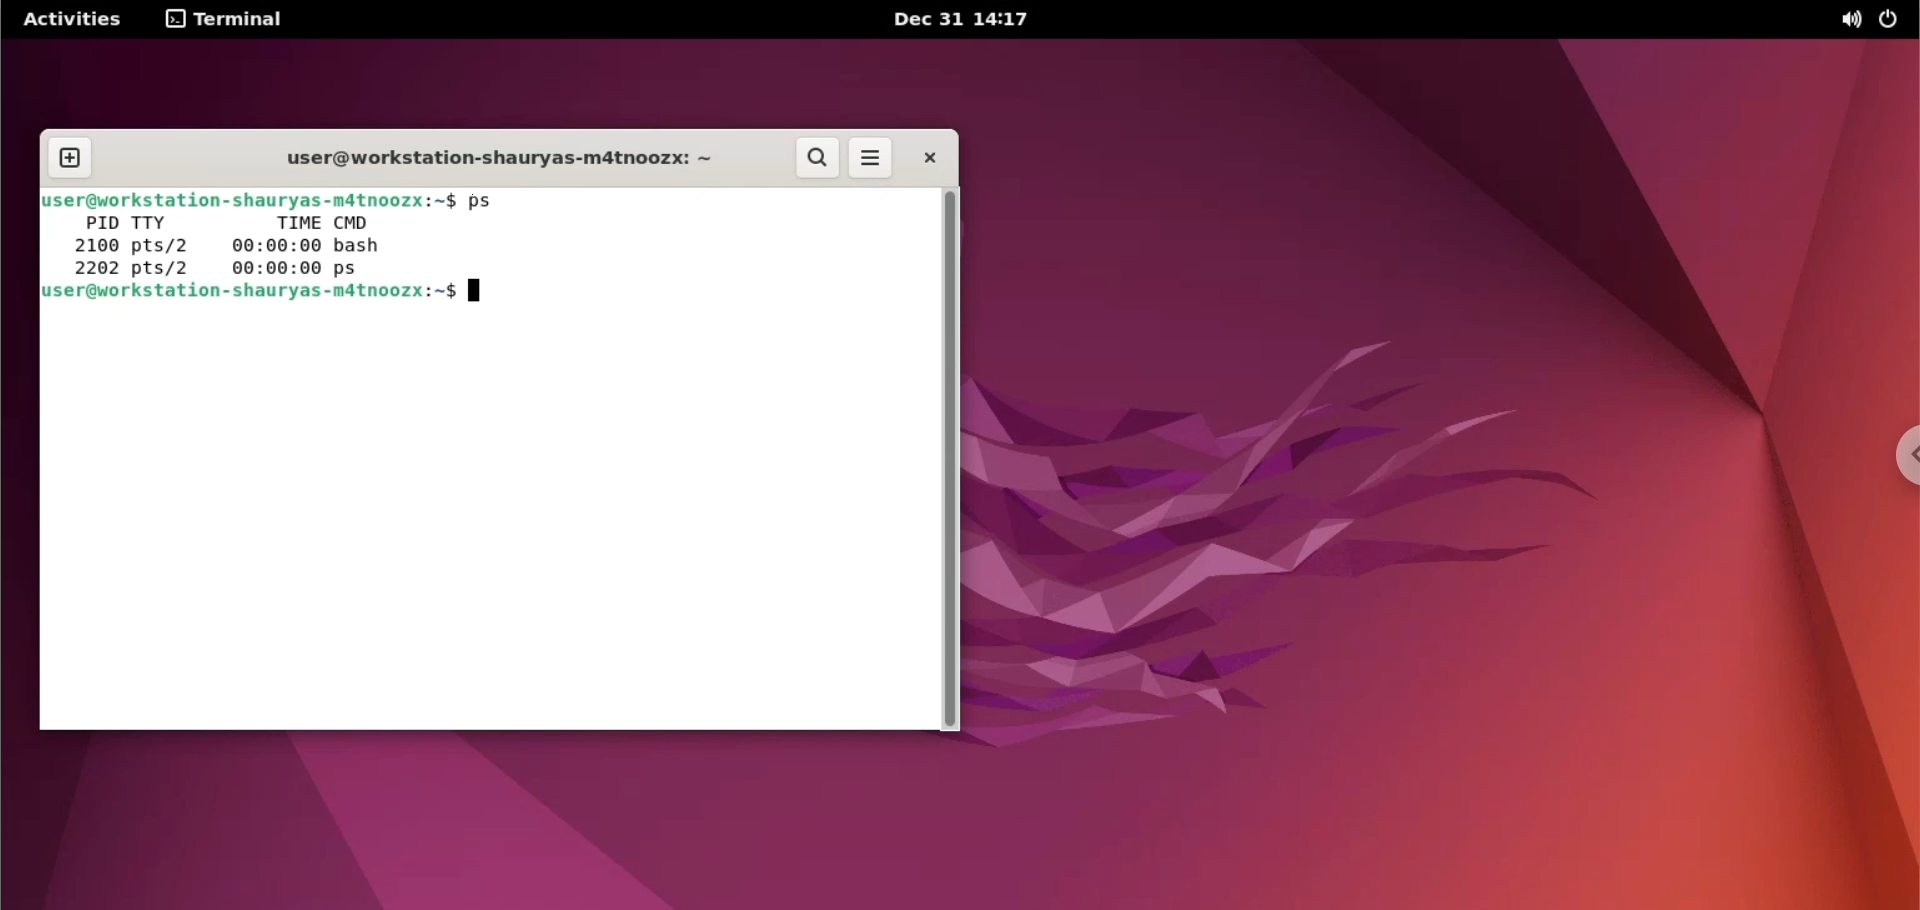 This screenshot has width=1920, height=910. I want to click on power options, so click(1896, 20).